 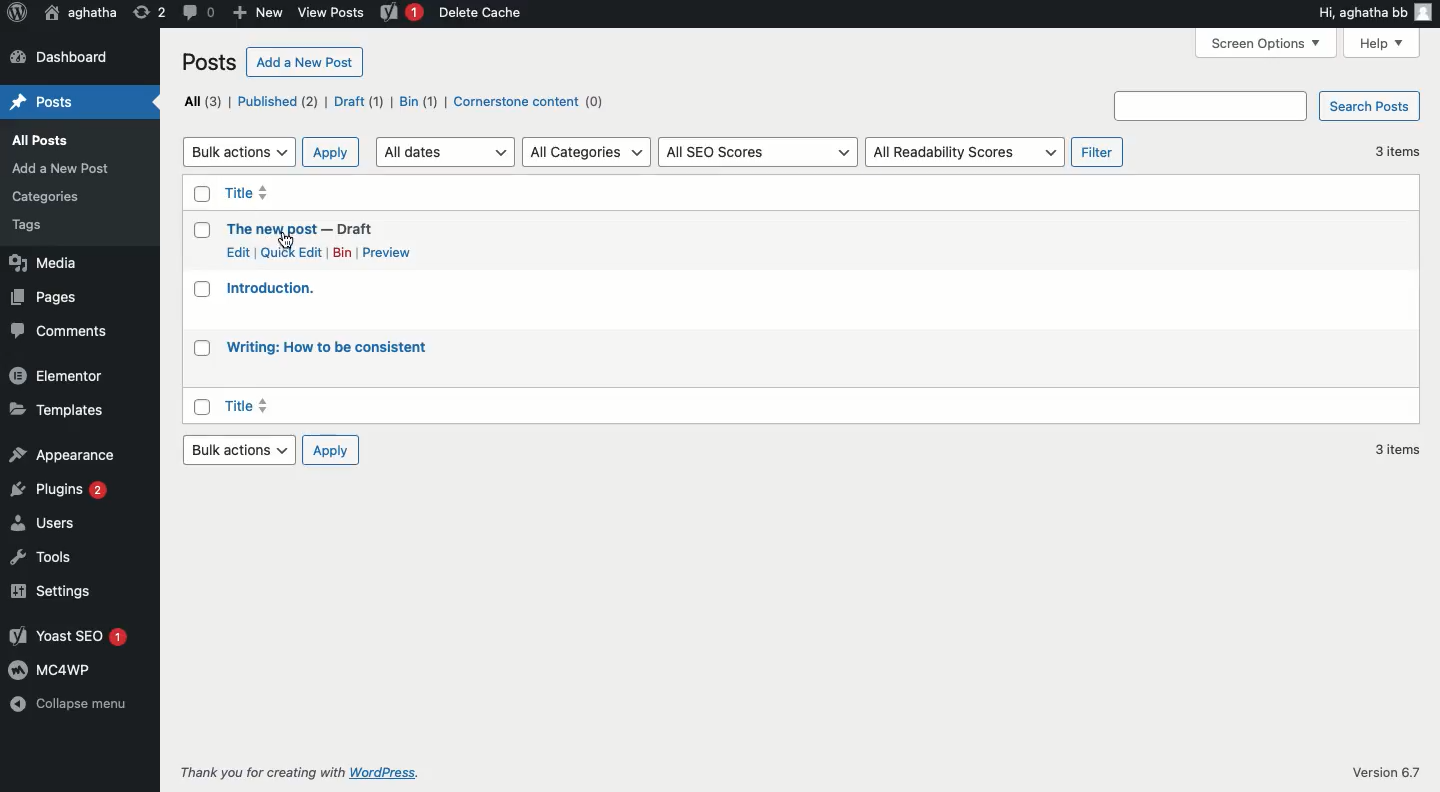 I want to click on All readability scores, so click(x=965, y=152).